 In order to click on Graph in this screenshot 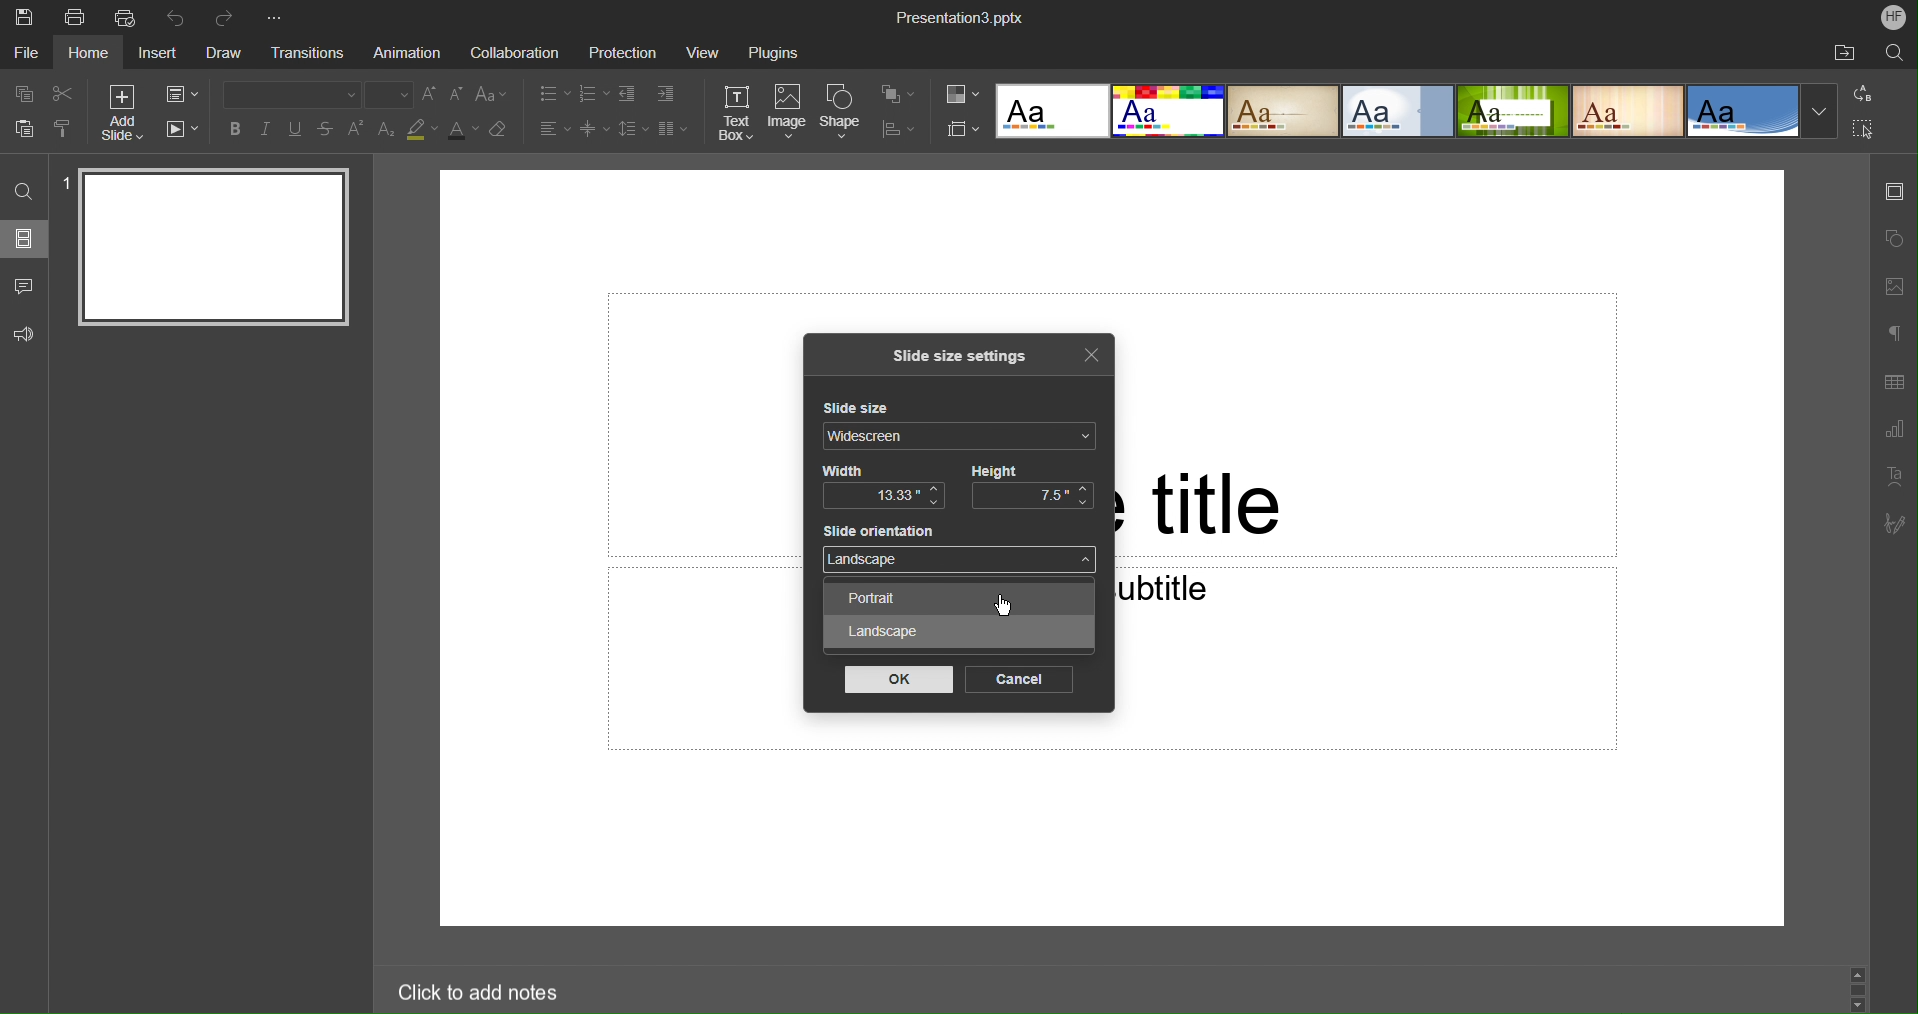, I will do `click(1895, 430)`.